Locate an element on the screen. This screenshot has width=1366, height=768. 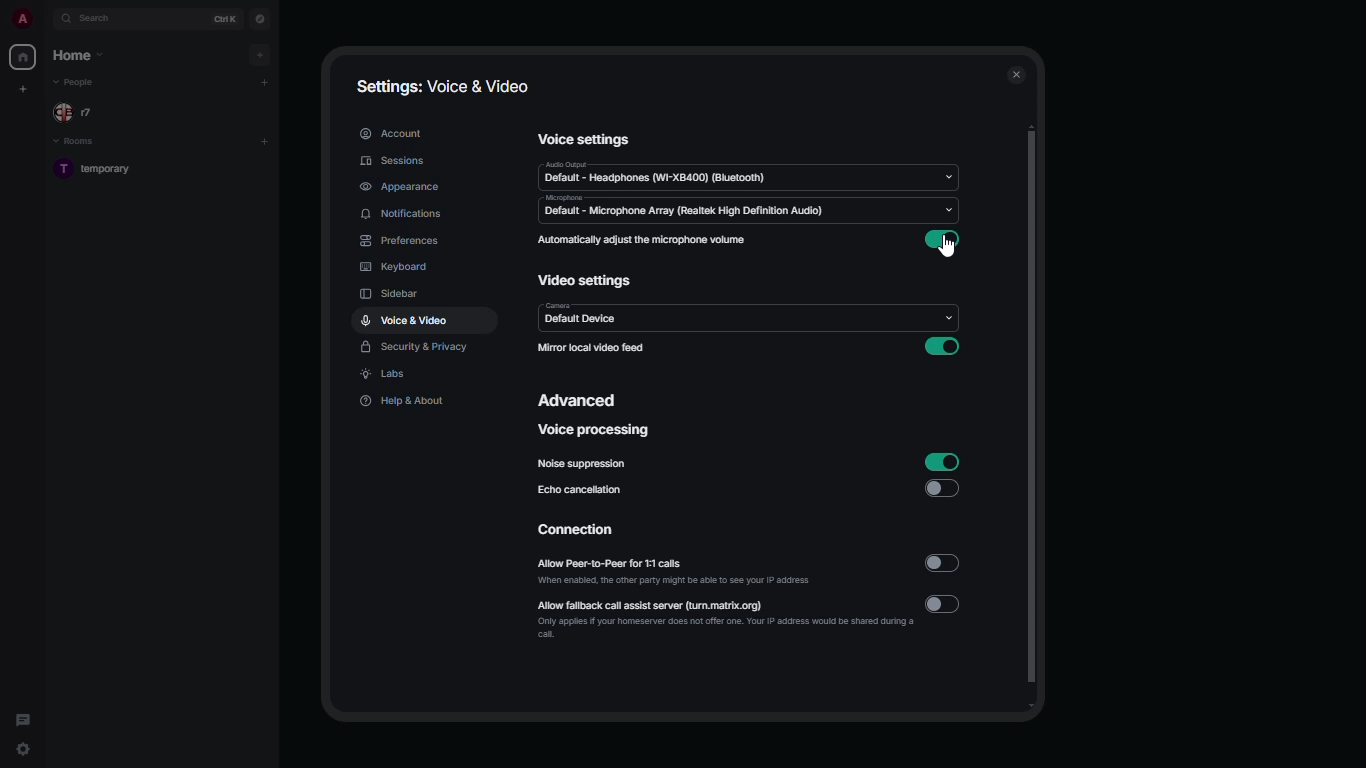
people is located at coordinates (80, 112).